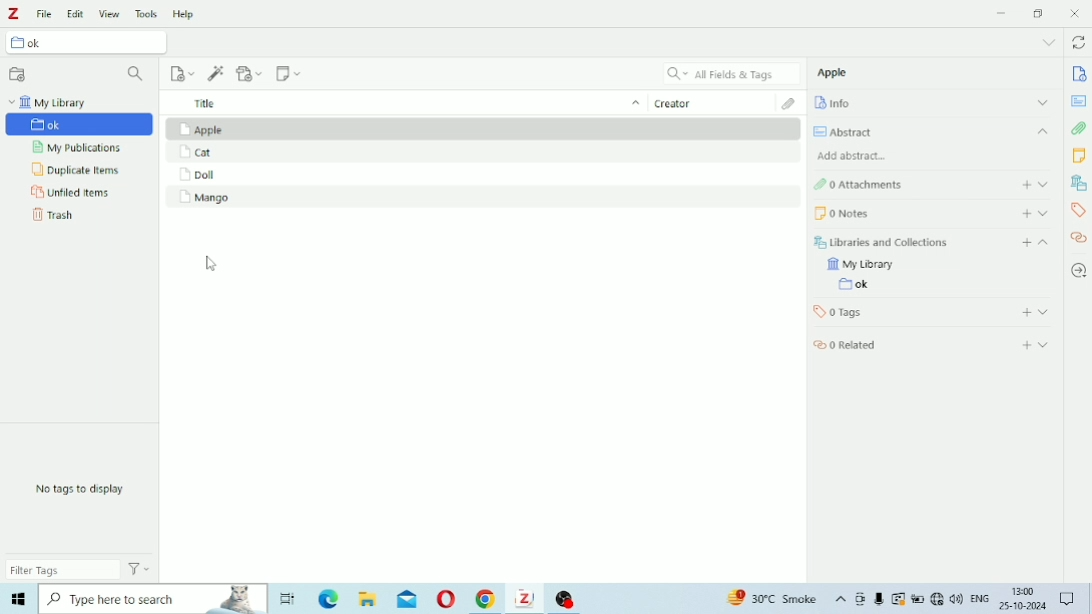 This screenshot has width=1092, height=614. Describe the element at coordinates (212, 262) in the screenshot. I see `cursor` at that location.